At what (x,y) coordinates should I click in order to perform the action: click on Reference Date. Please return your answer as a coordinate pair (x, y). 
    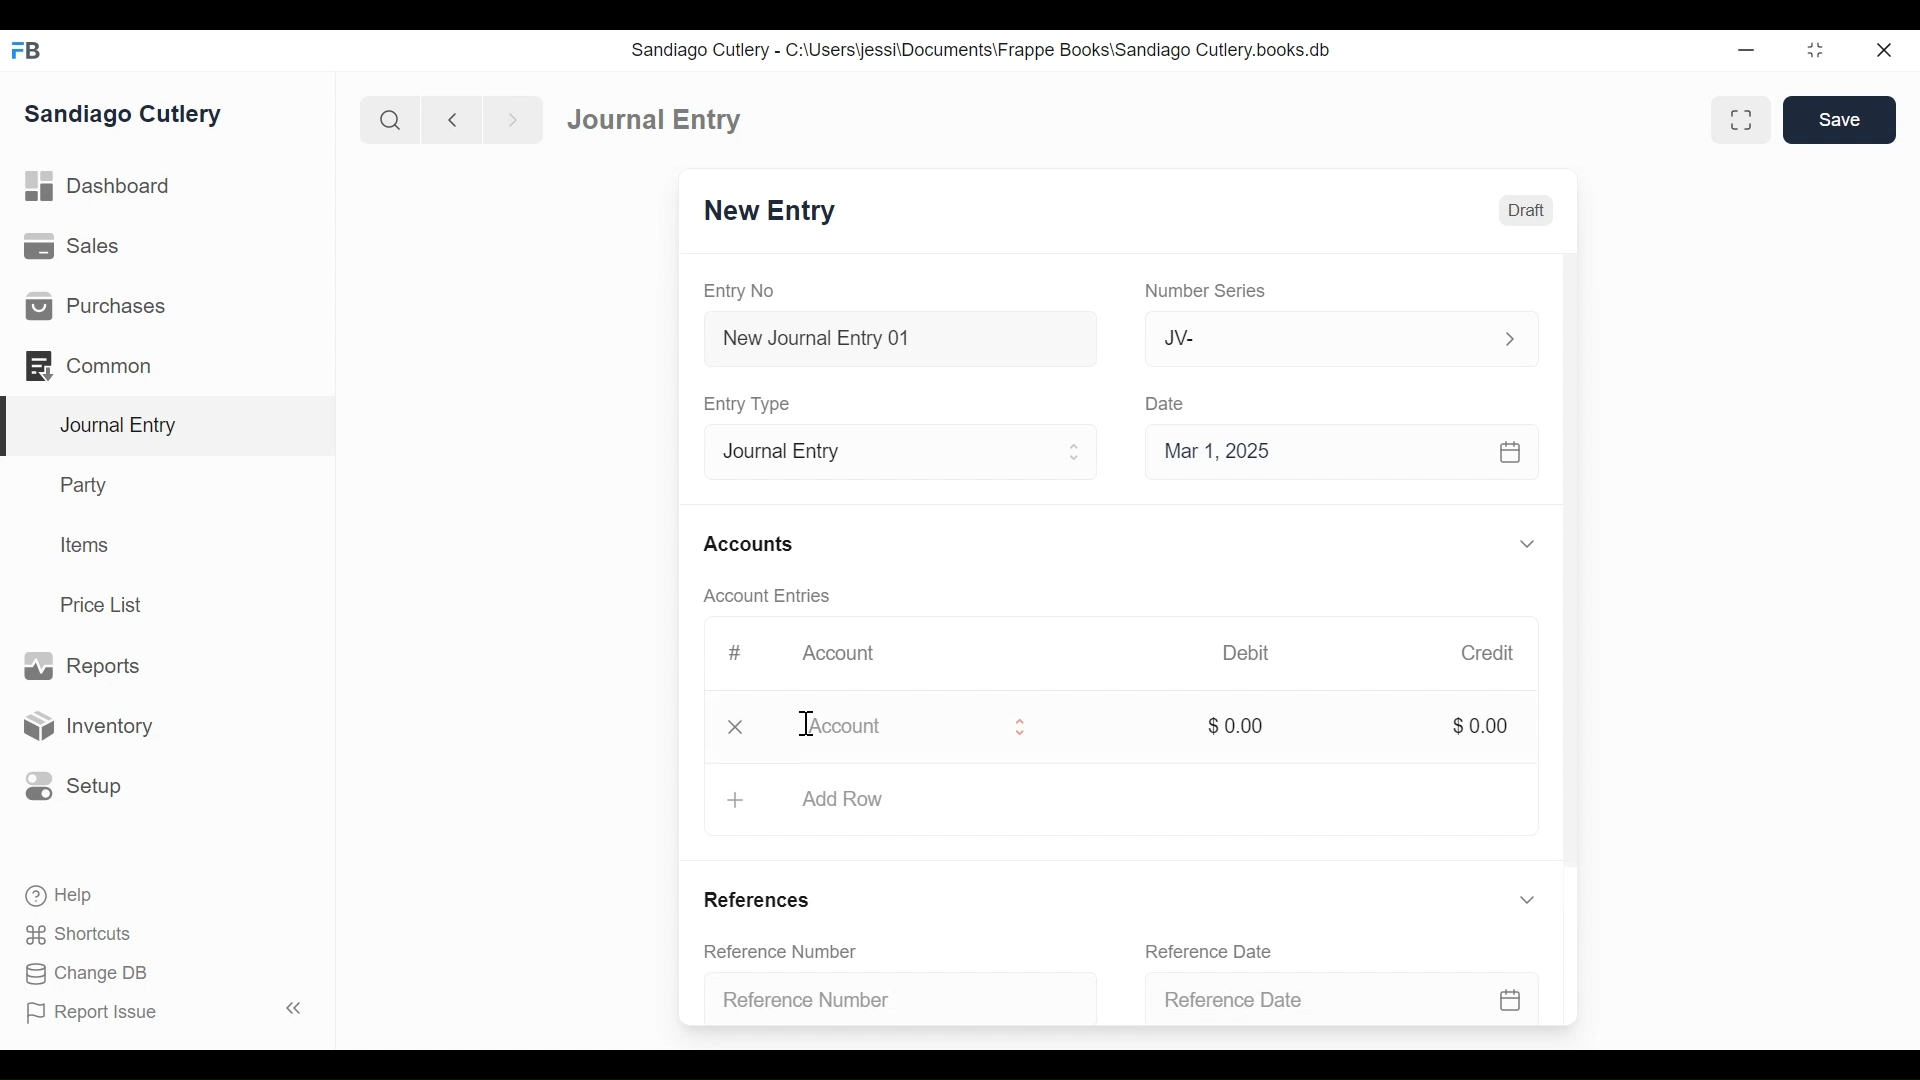
    Looking at the image, I should click on (1359, 999).